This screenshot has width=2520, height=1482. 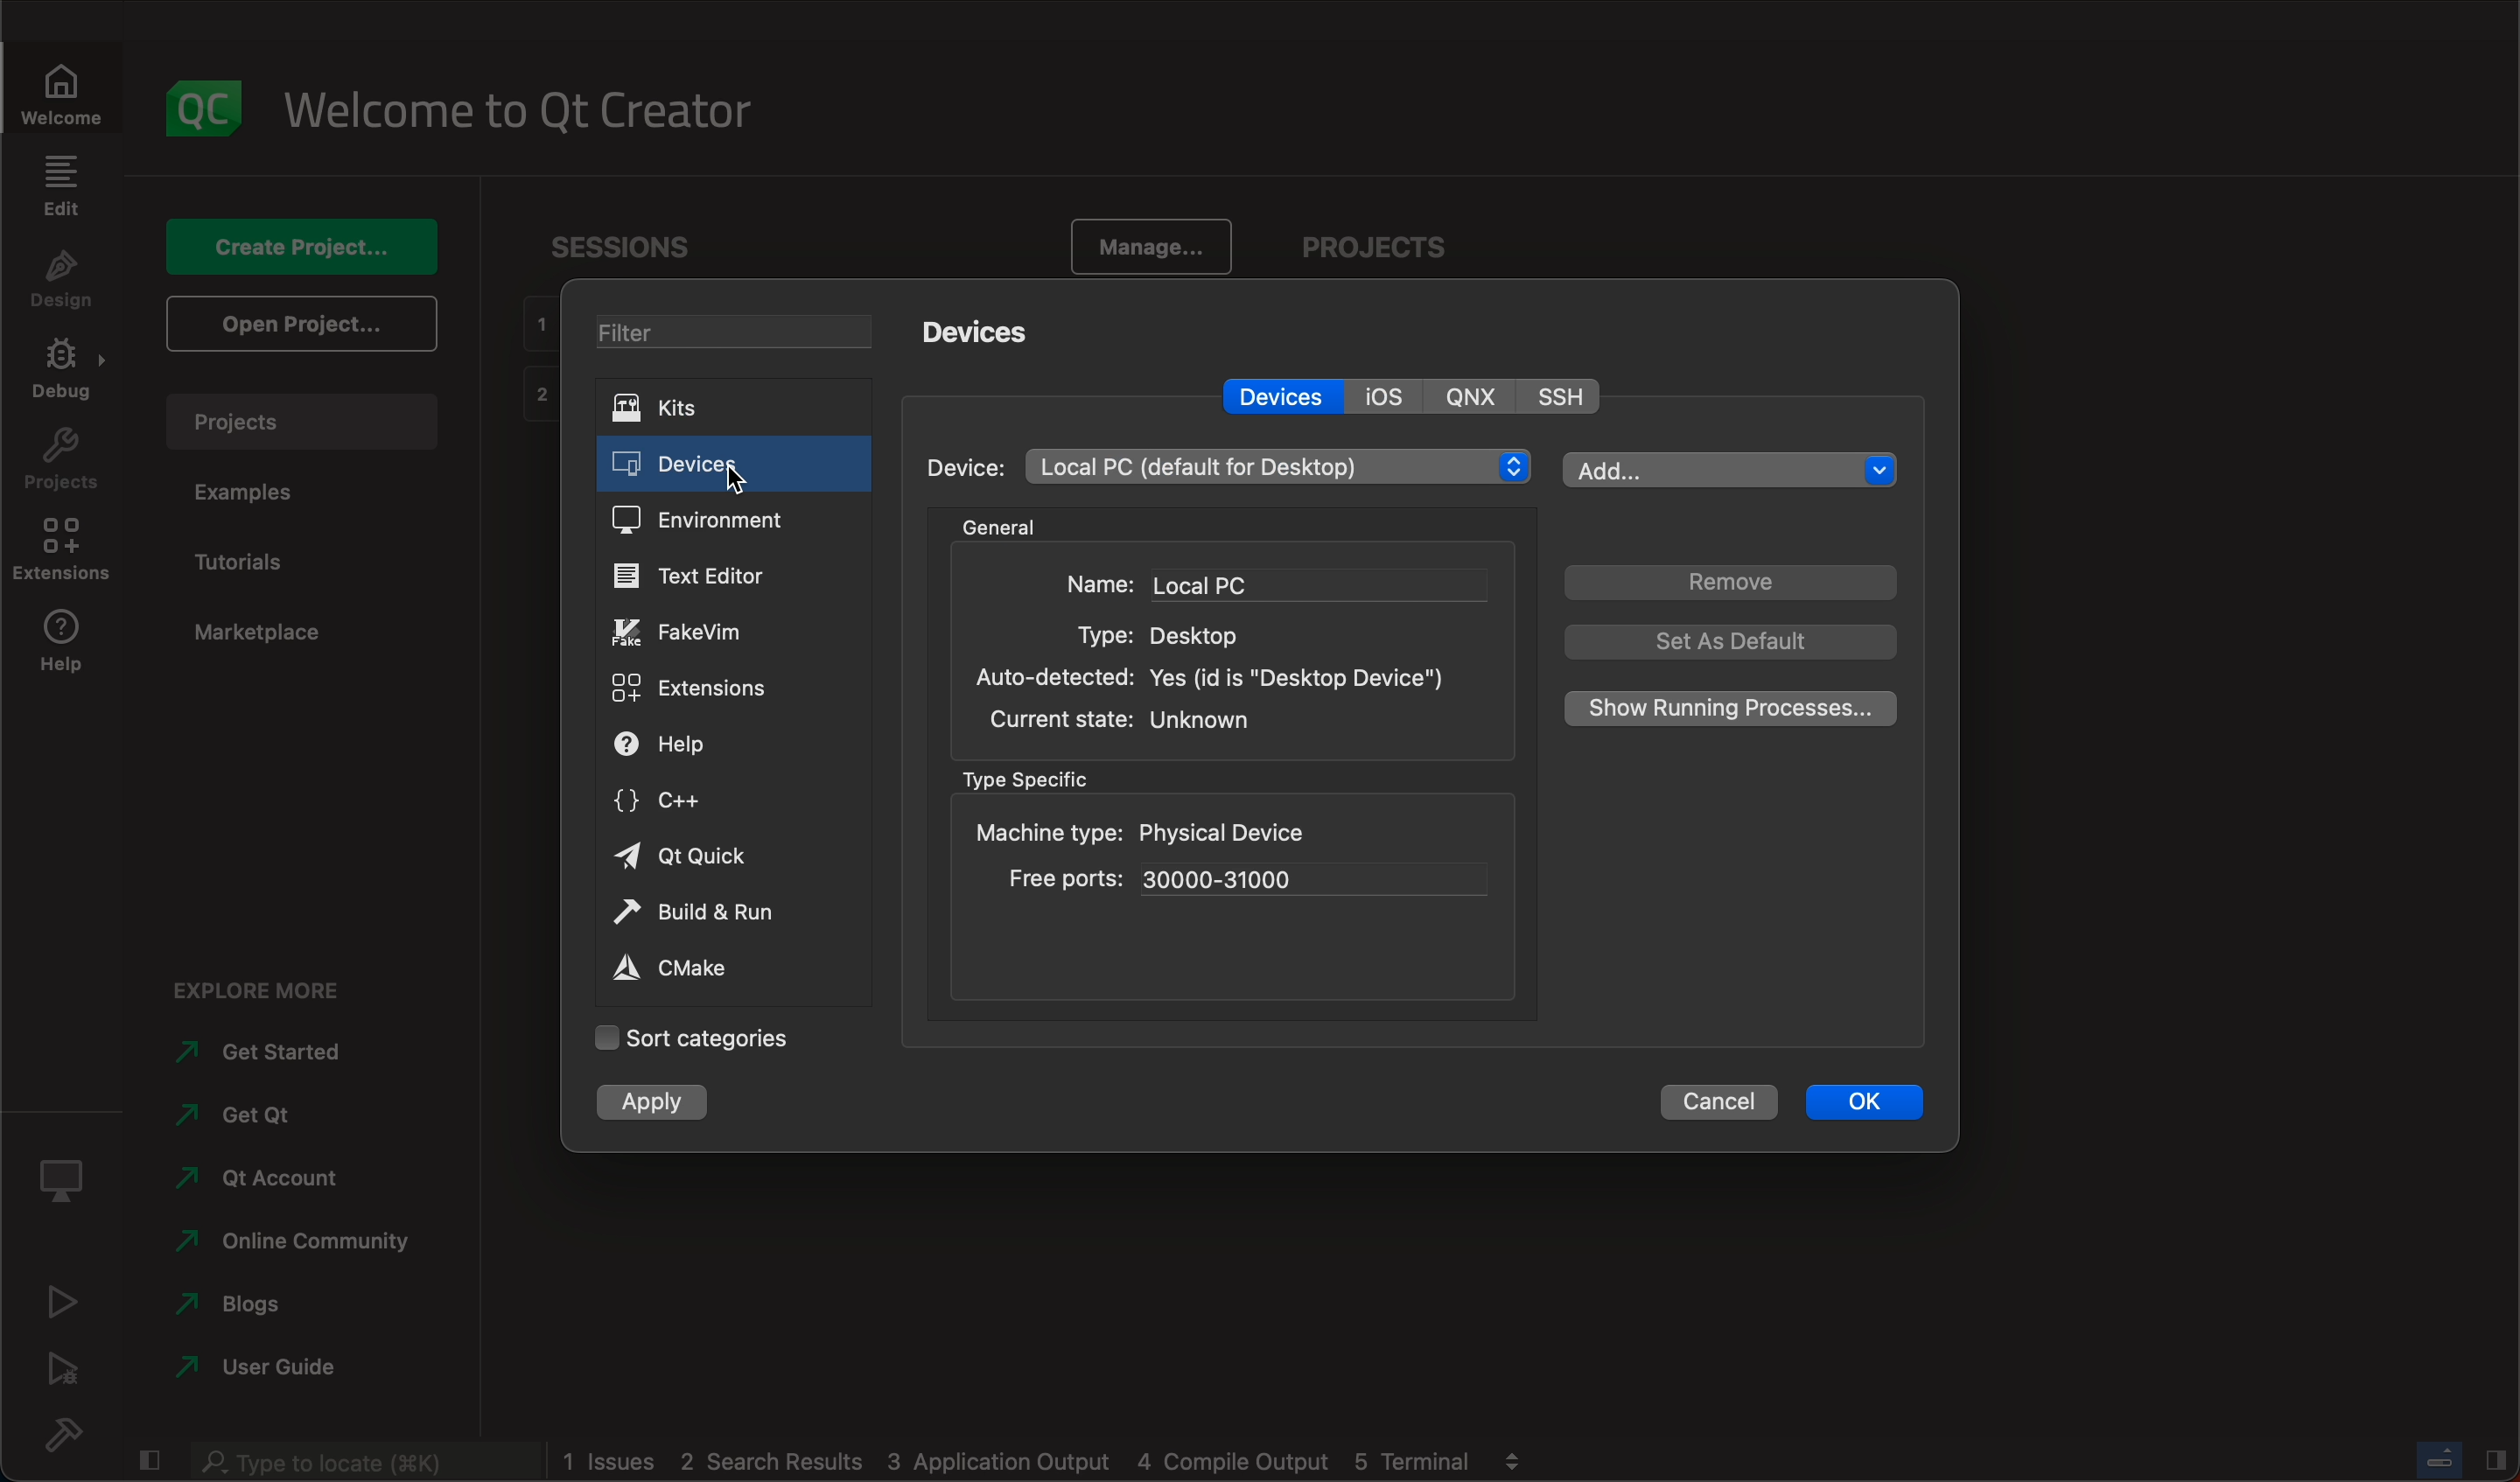 What do you see at coordinates (1736, 643) in the screenshot?
I see `set as default` at bounding box center [1736, 643].